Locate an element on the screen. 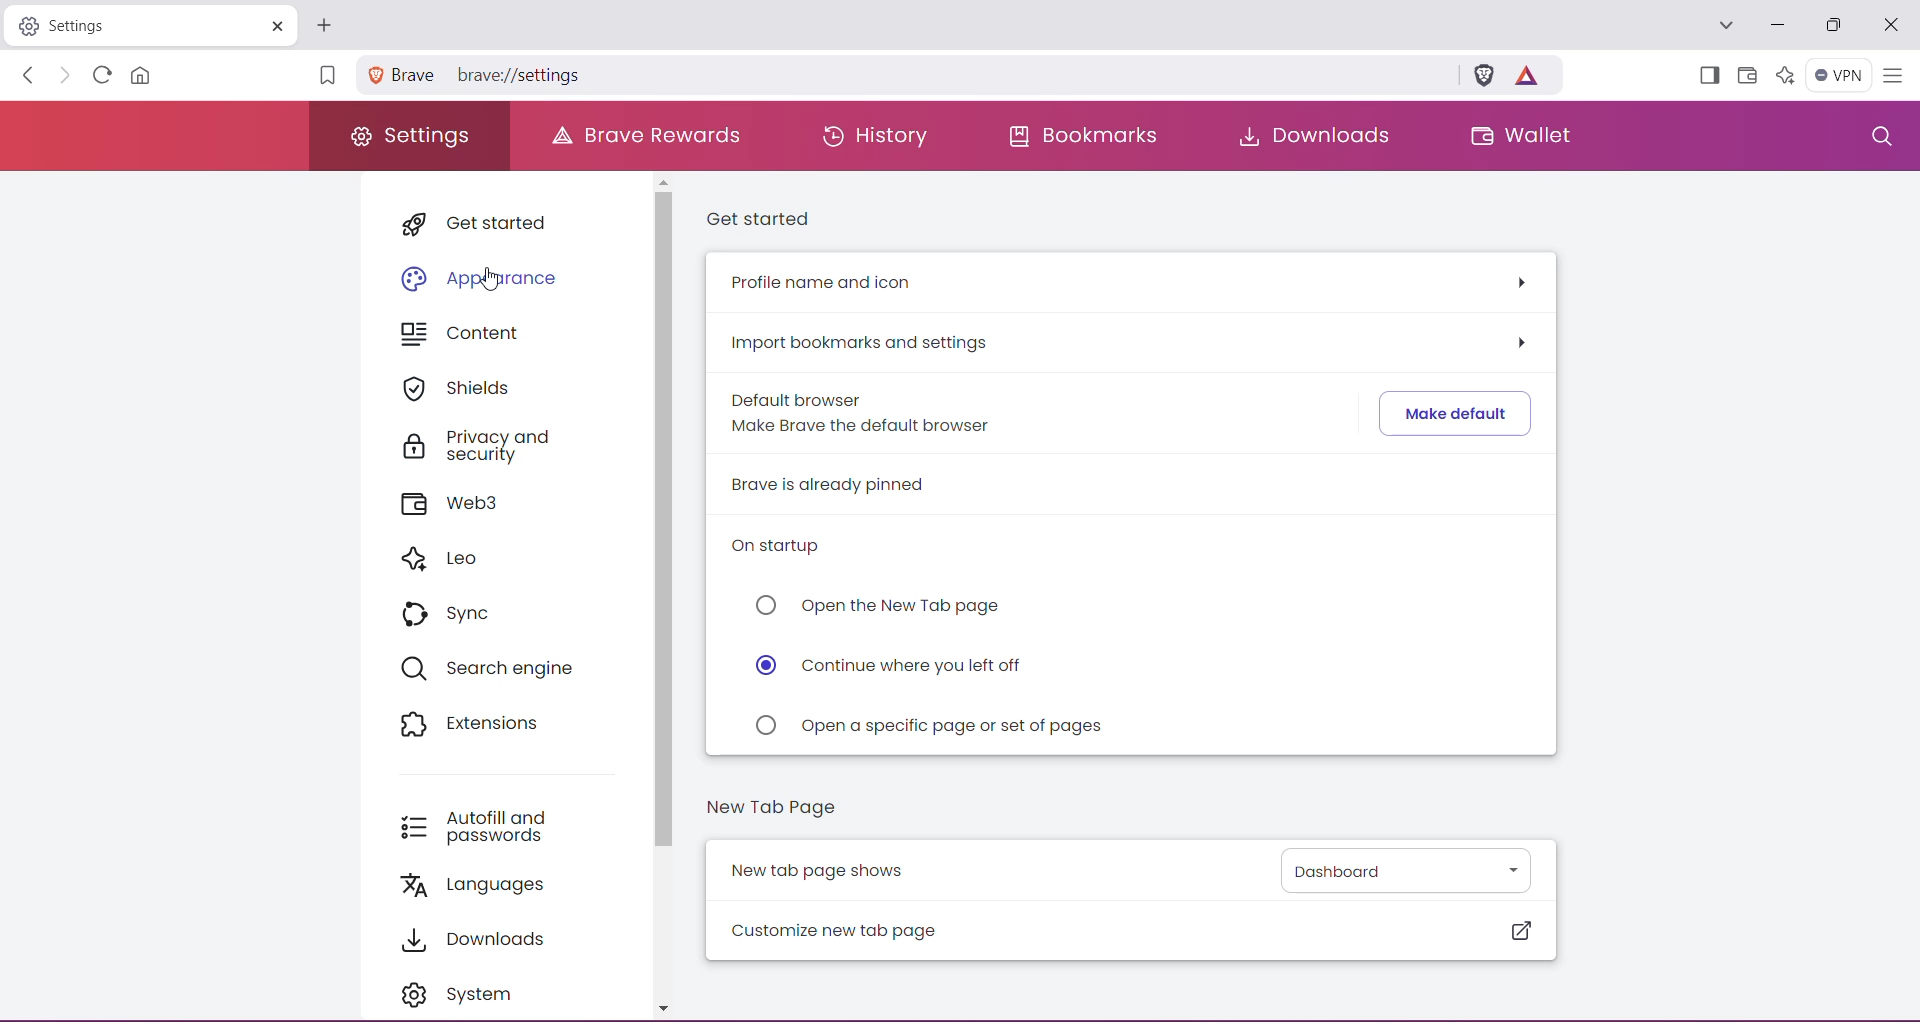 The width and height of the screenshot is (1920, 1022). History is located at coordinates (870, 134).